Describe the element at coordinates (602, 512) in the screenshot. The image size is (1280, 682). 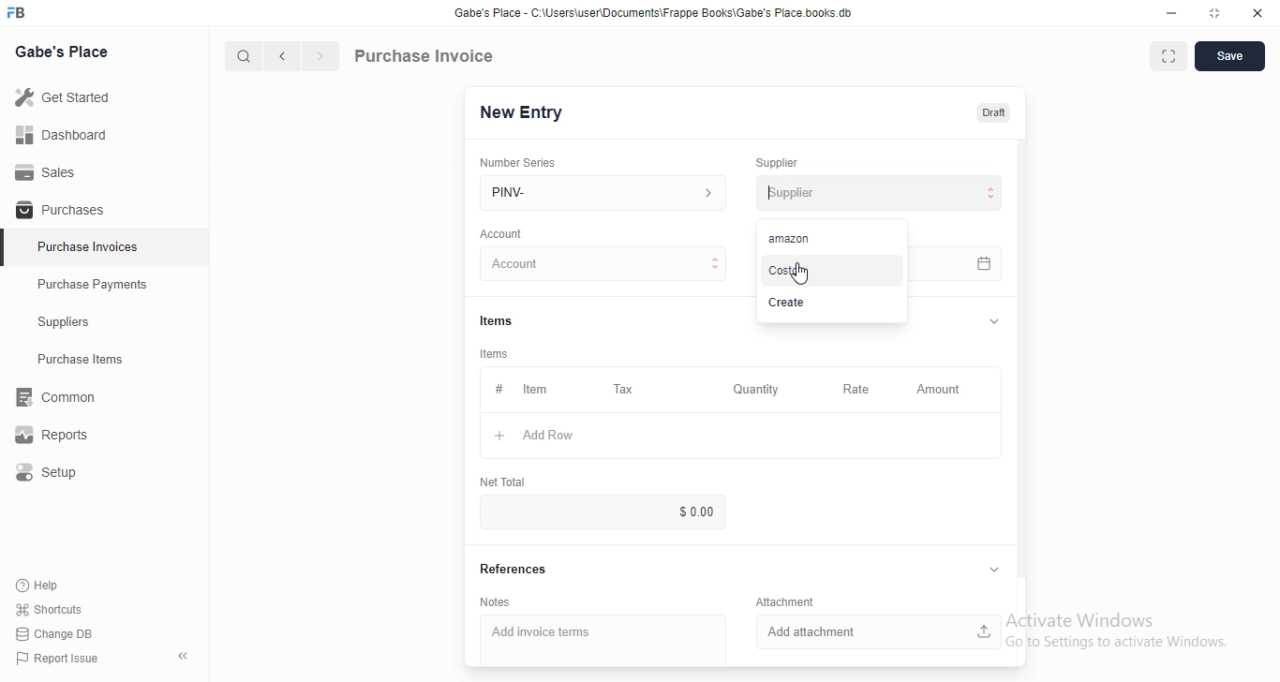
I see `$ 0.00` at that location.